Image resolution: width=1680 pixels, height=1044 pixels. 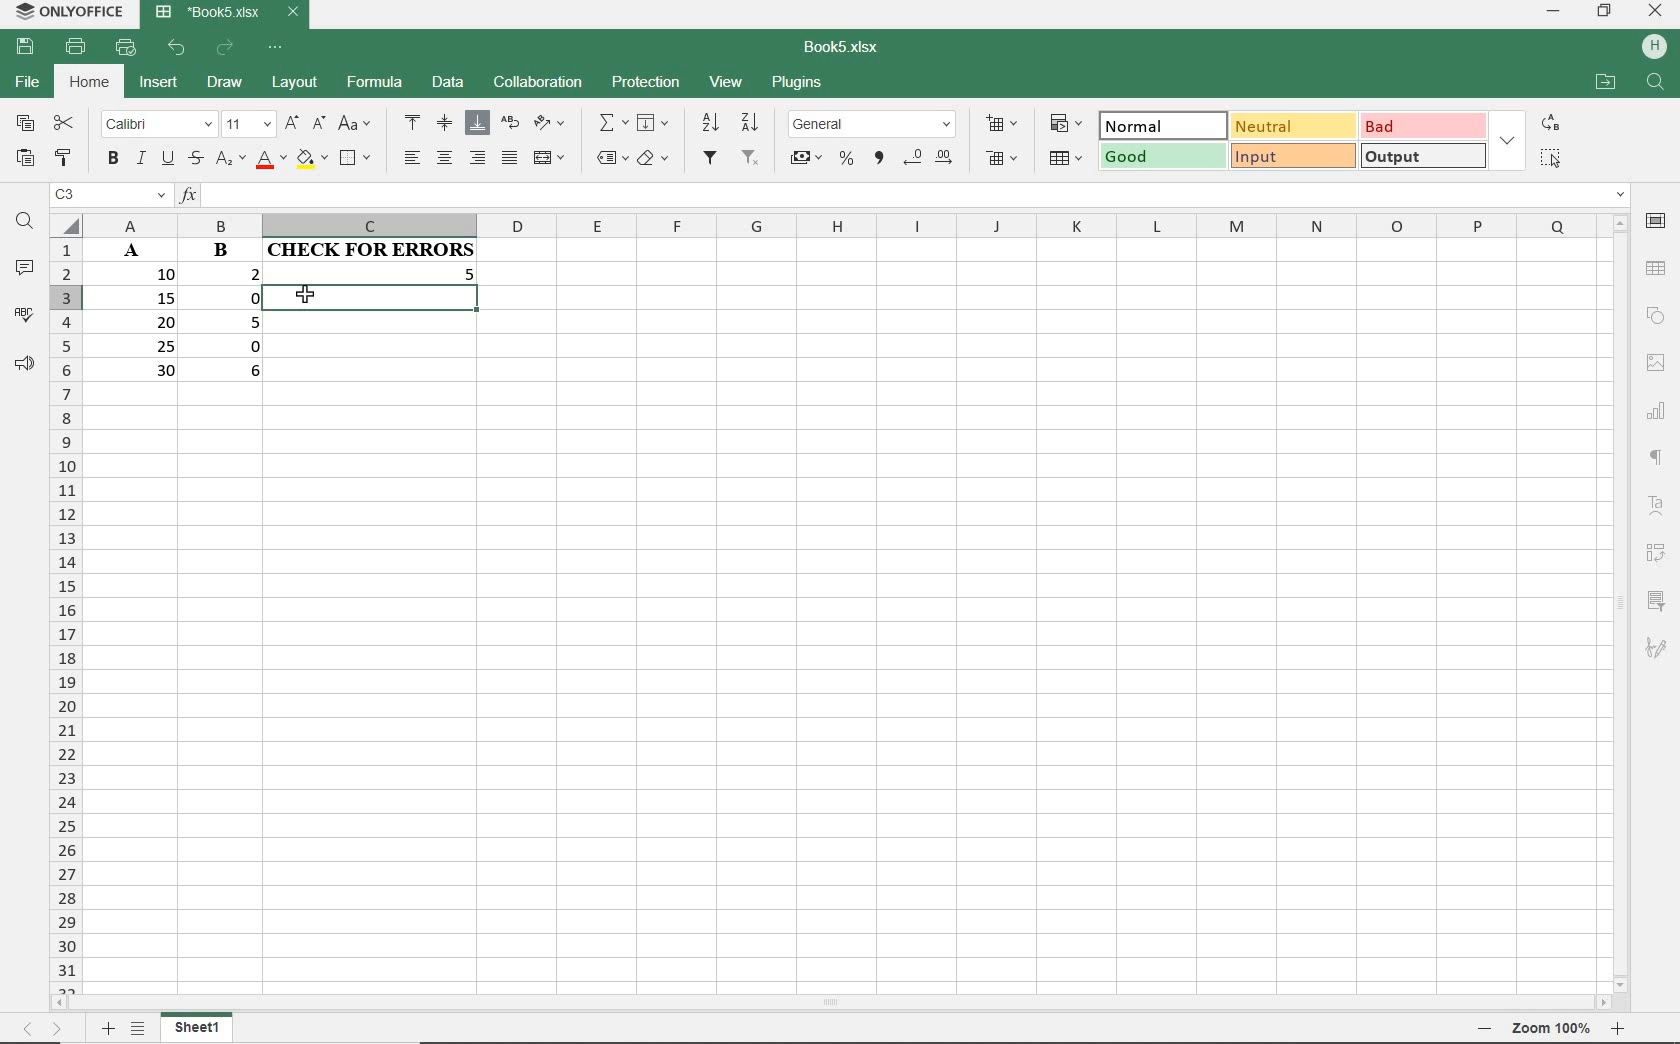 I want to click on CUT, so click(x=64, y=125).